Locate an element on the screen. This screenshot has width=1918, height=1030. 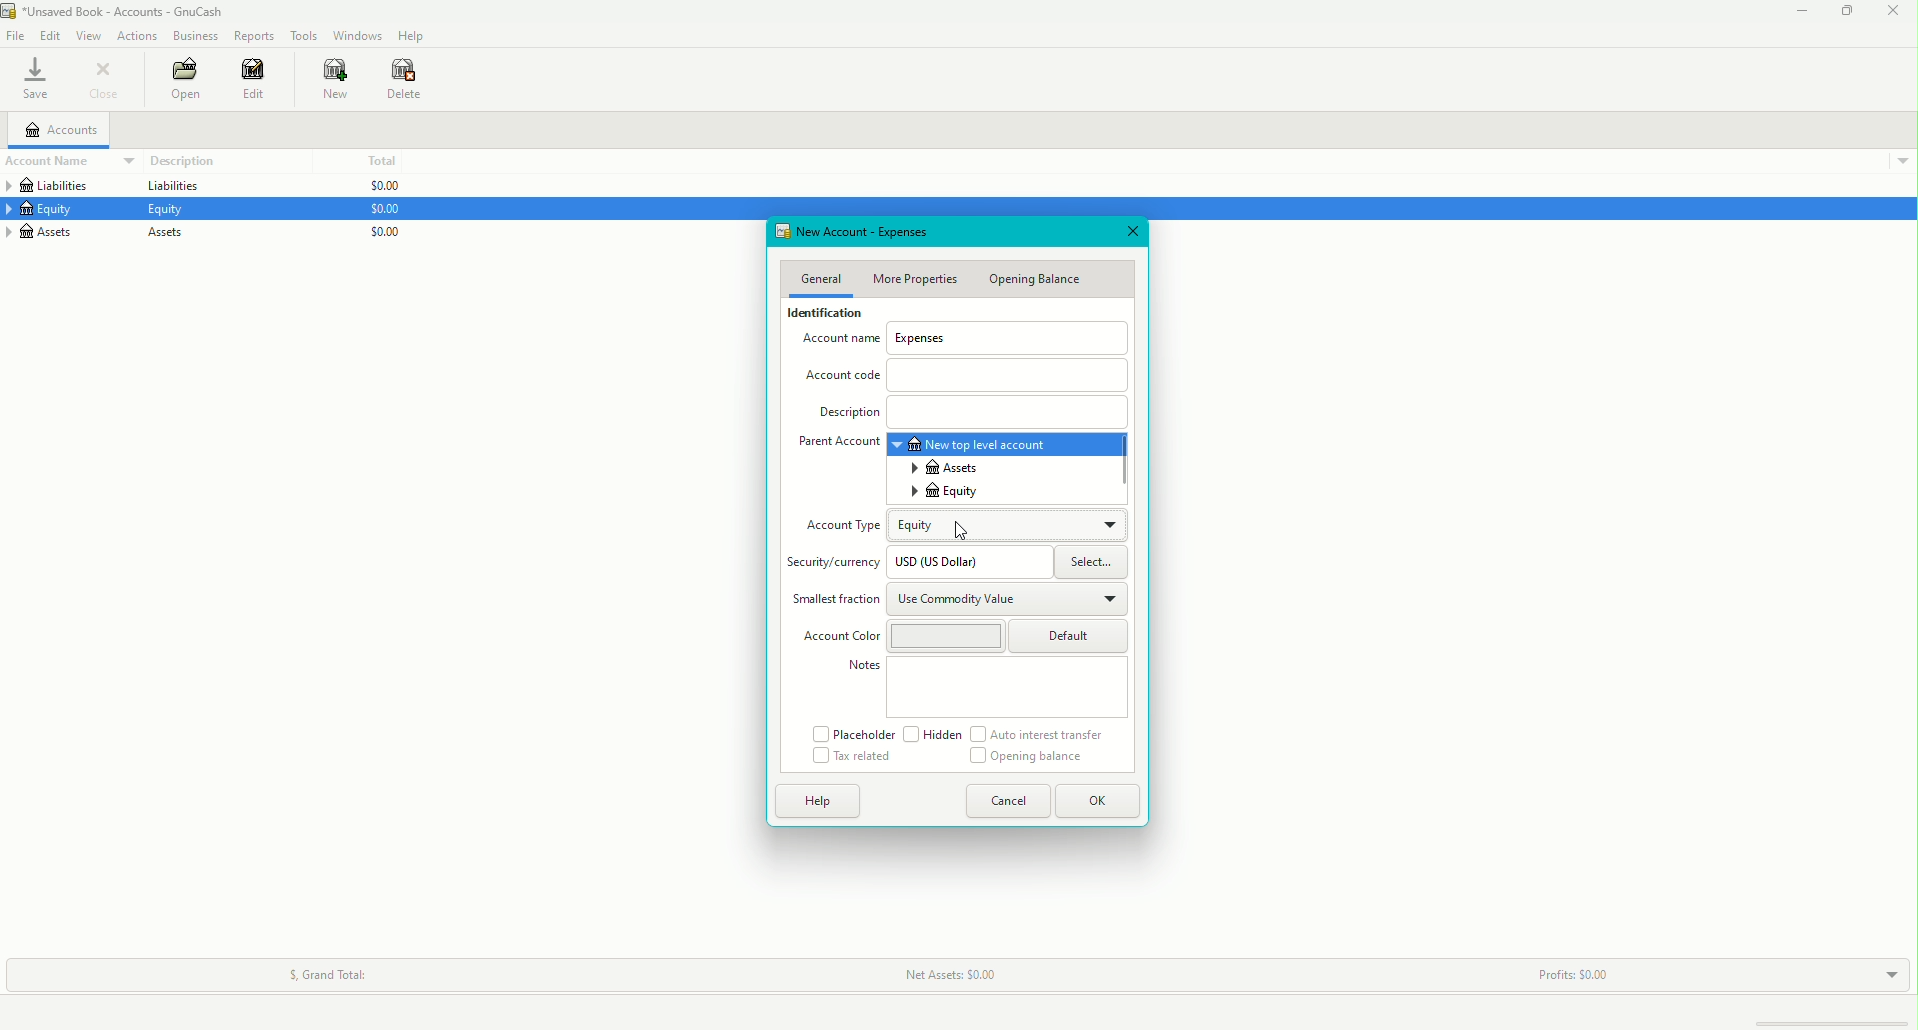
File is located at coordinates (15, 36).